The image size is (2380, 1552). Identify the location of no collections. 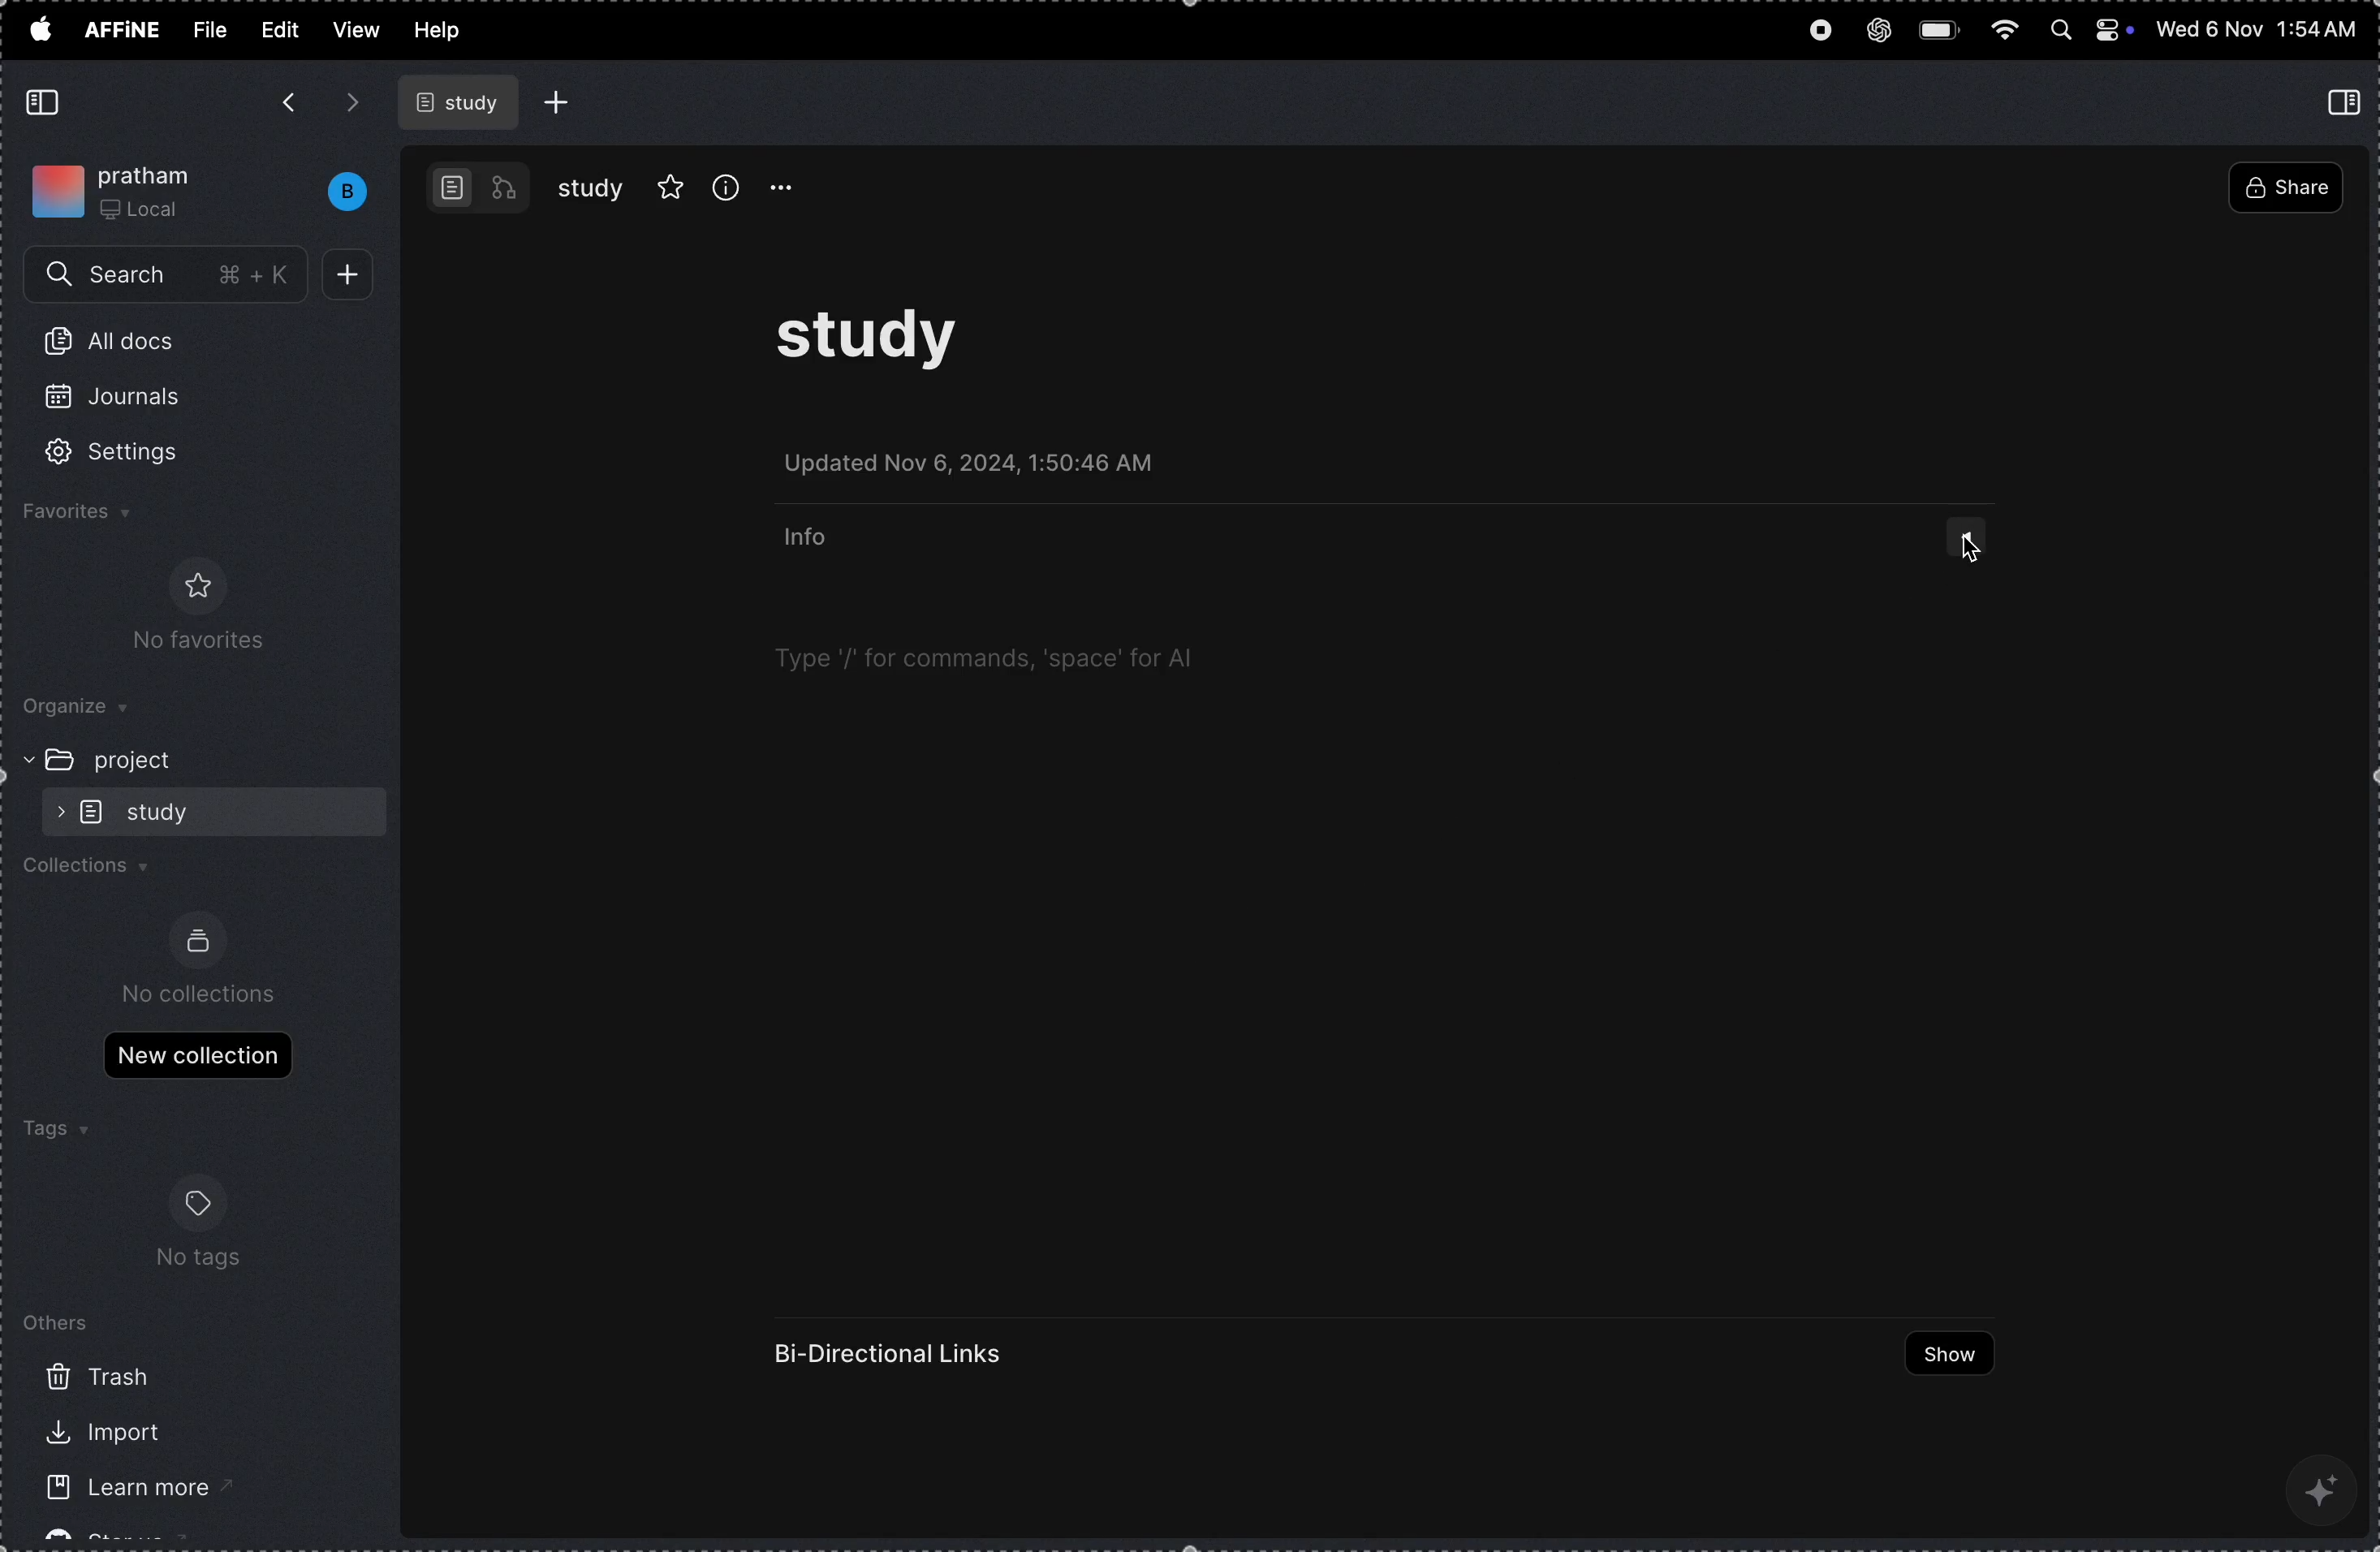
(201, 994).